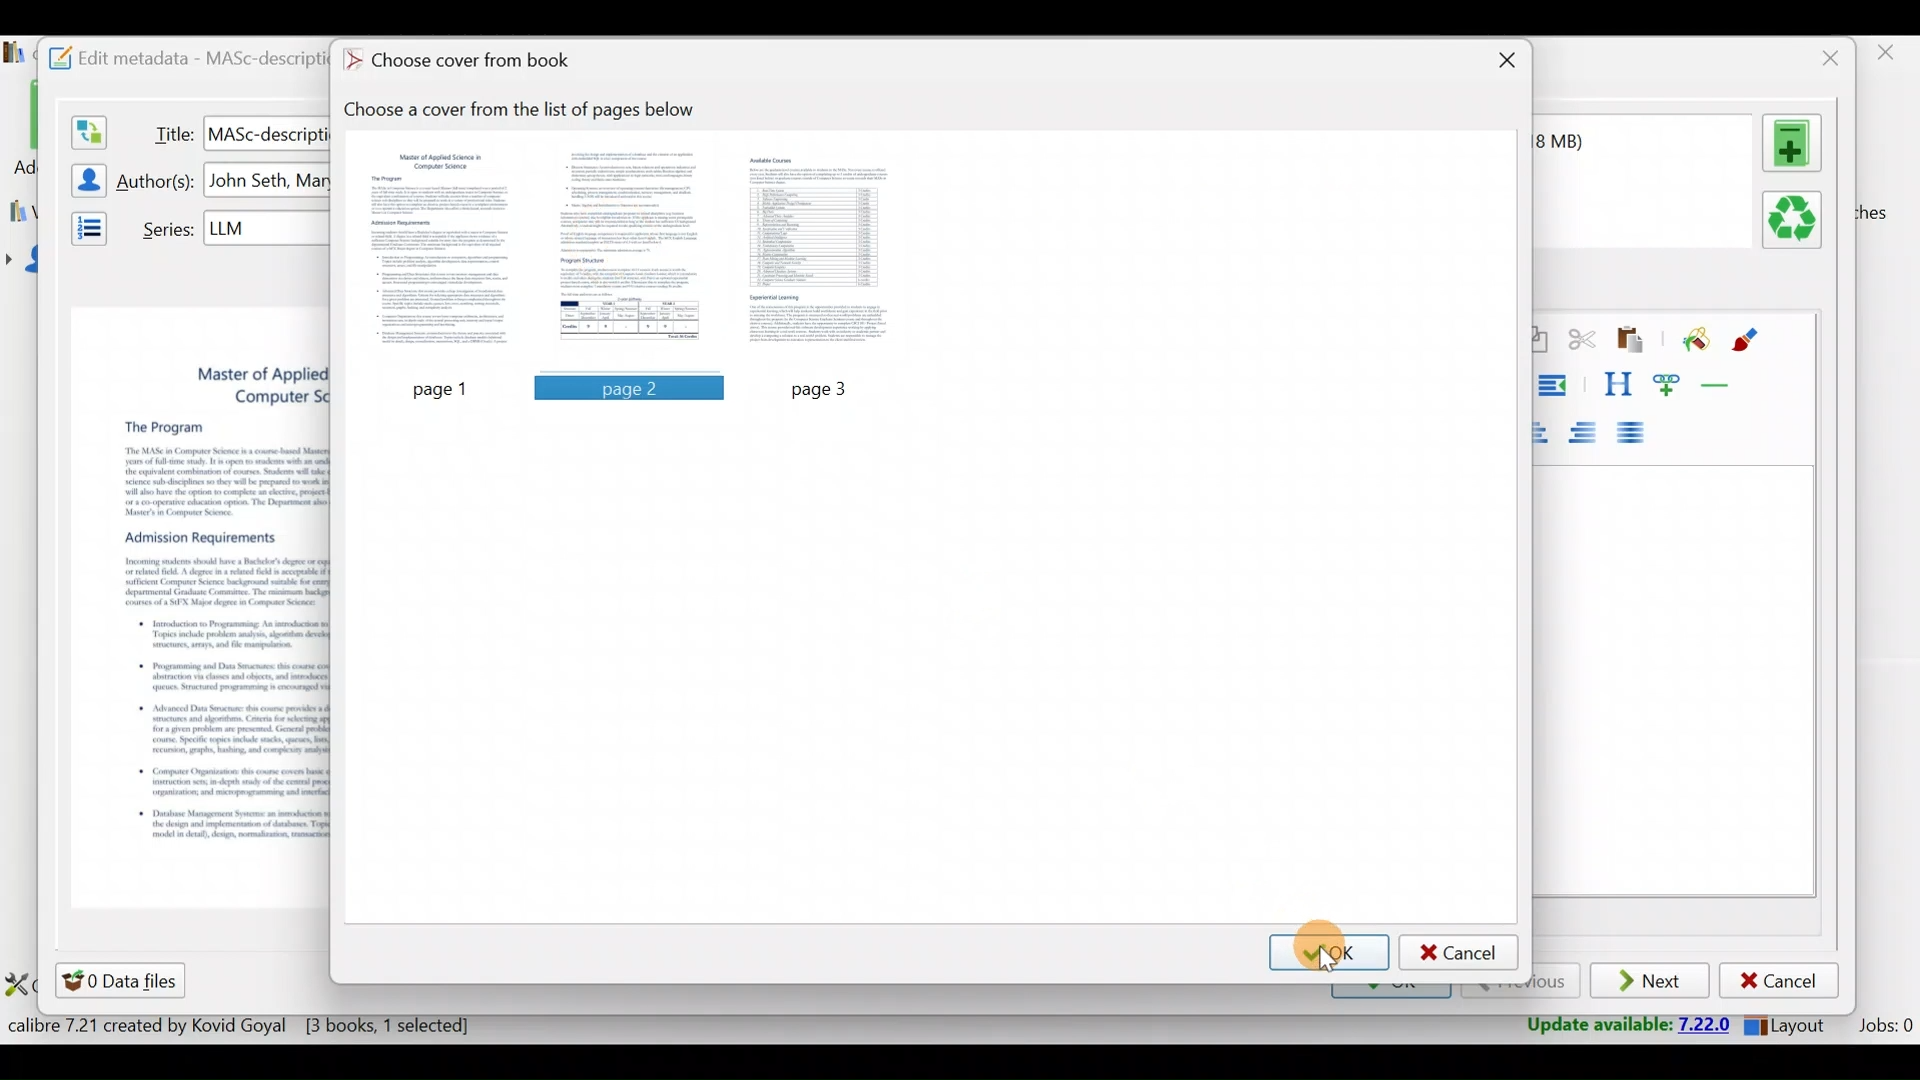 Image resolution: width=1920 pixels, height=1080 pixels. What do you see at coordinates (267, 227) in the screenshot?
I see `` at bounding box center [267, 227].